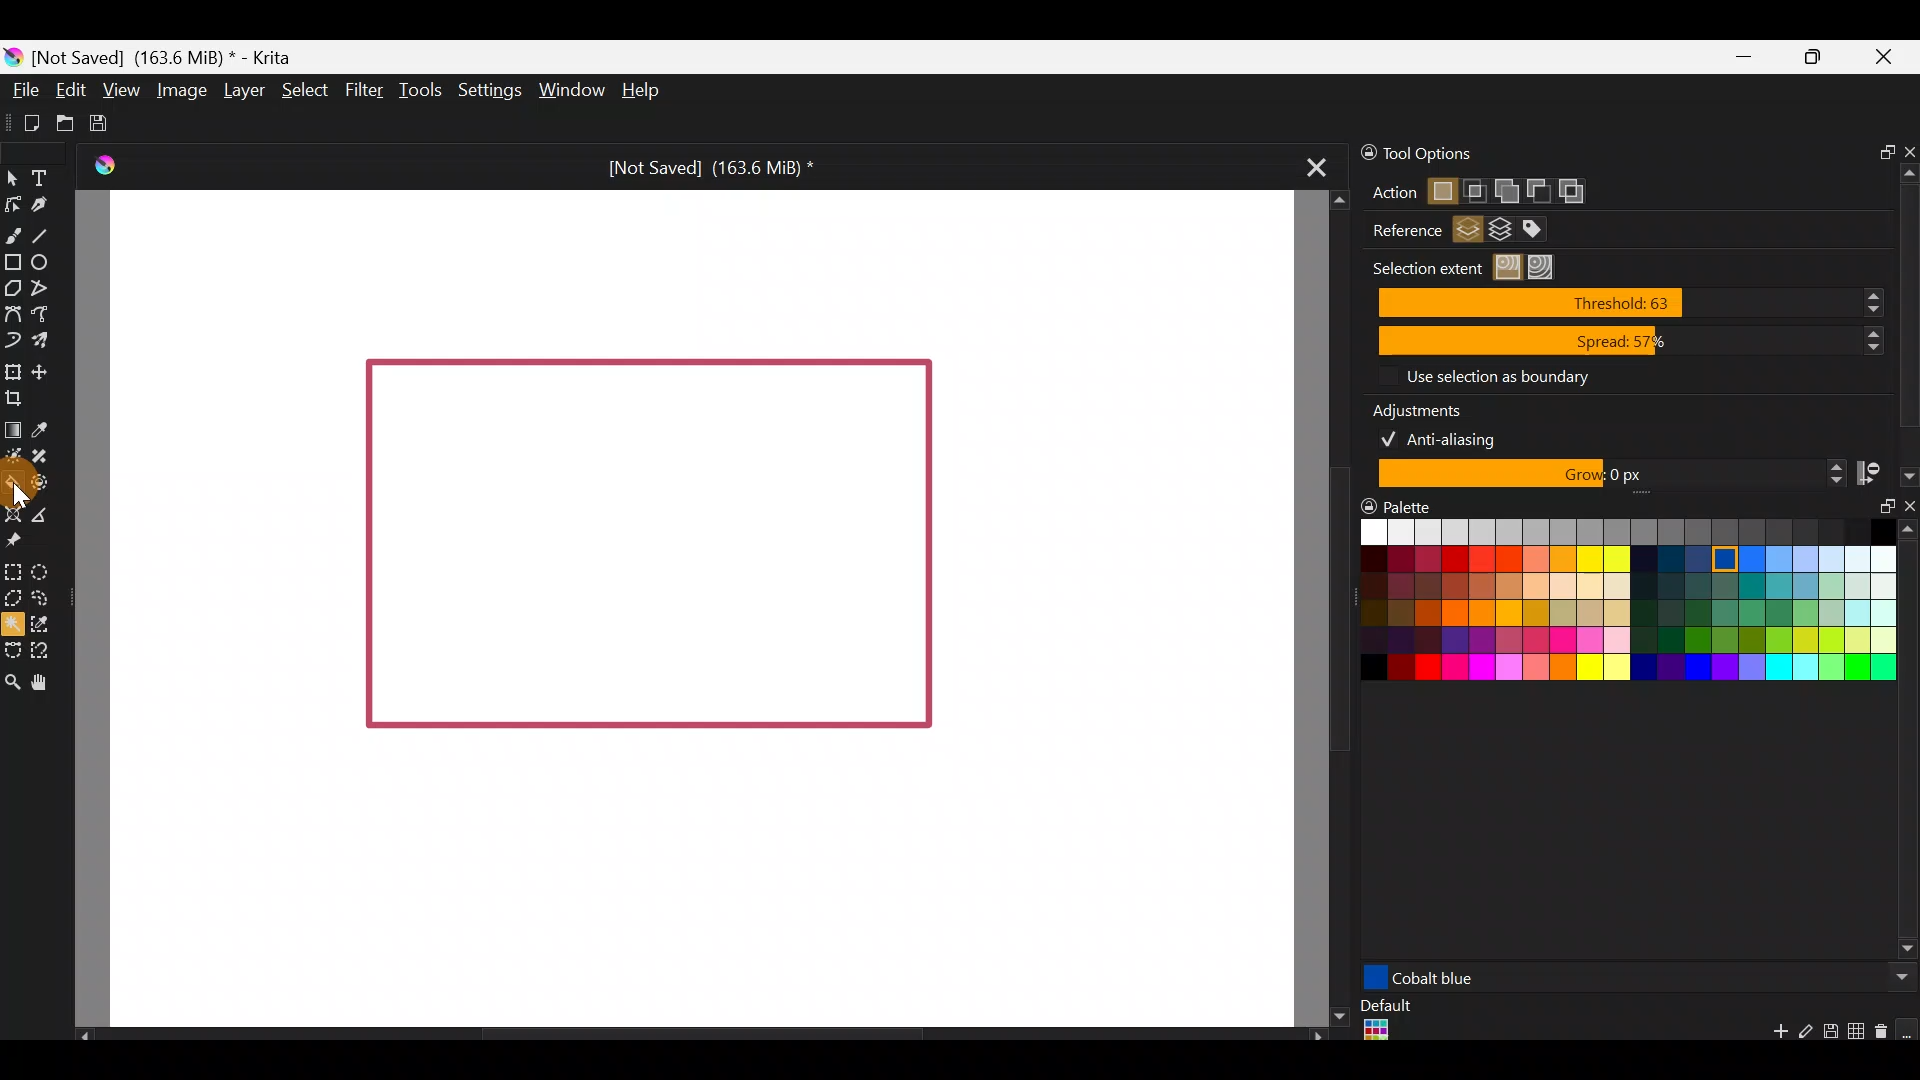  Describe the element at coordinates (53, 511) in the screenshot. I see `Measure the distance between two points` at that location.